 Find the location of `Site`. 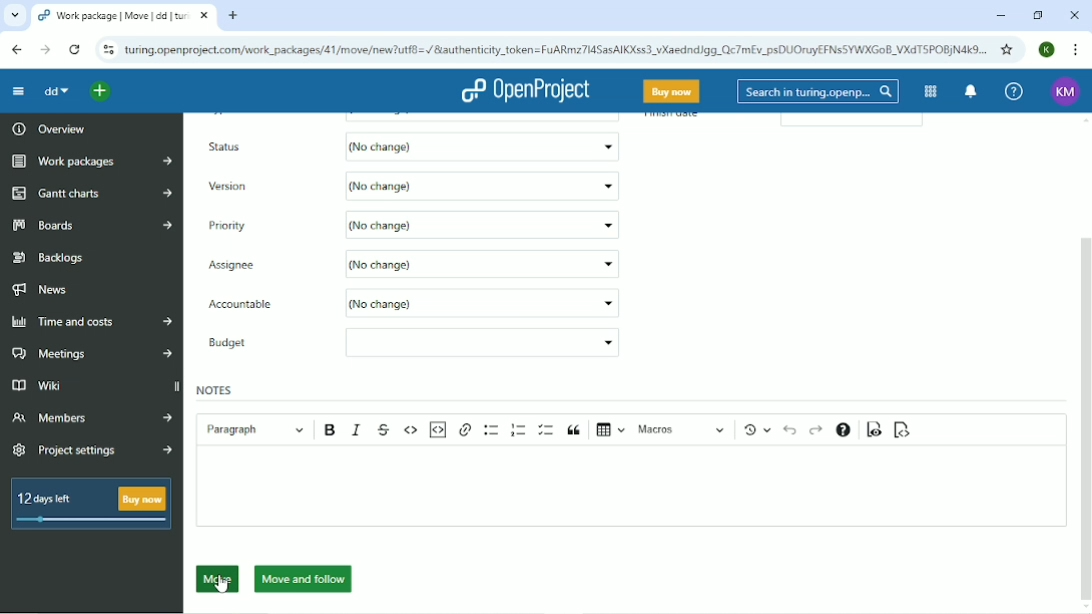

Site is located at coordinates (556, 50).